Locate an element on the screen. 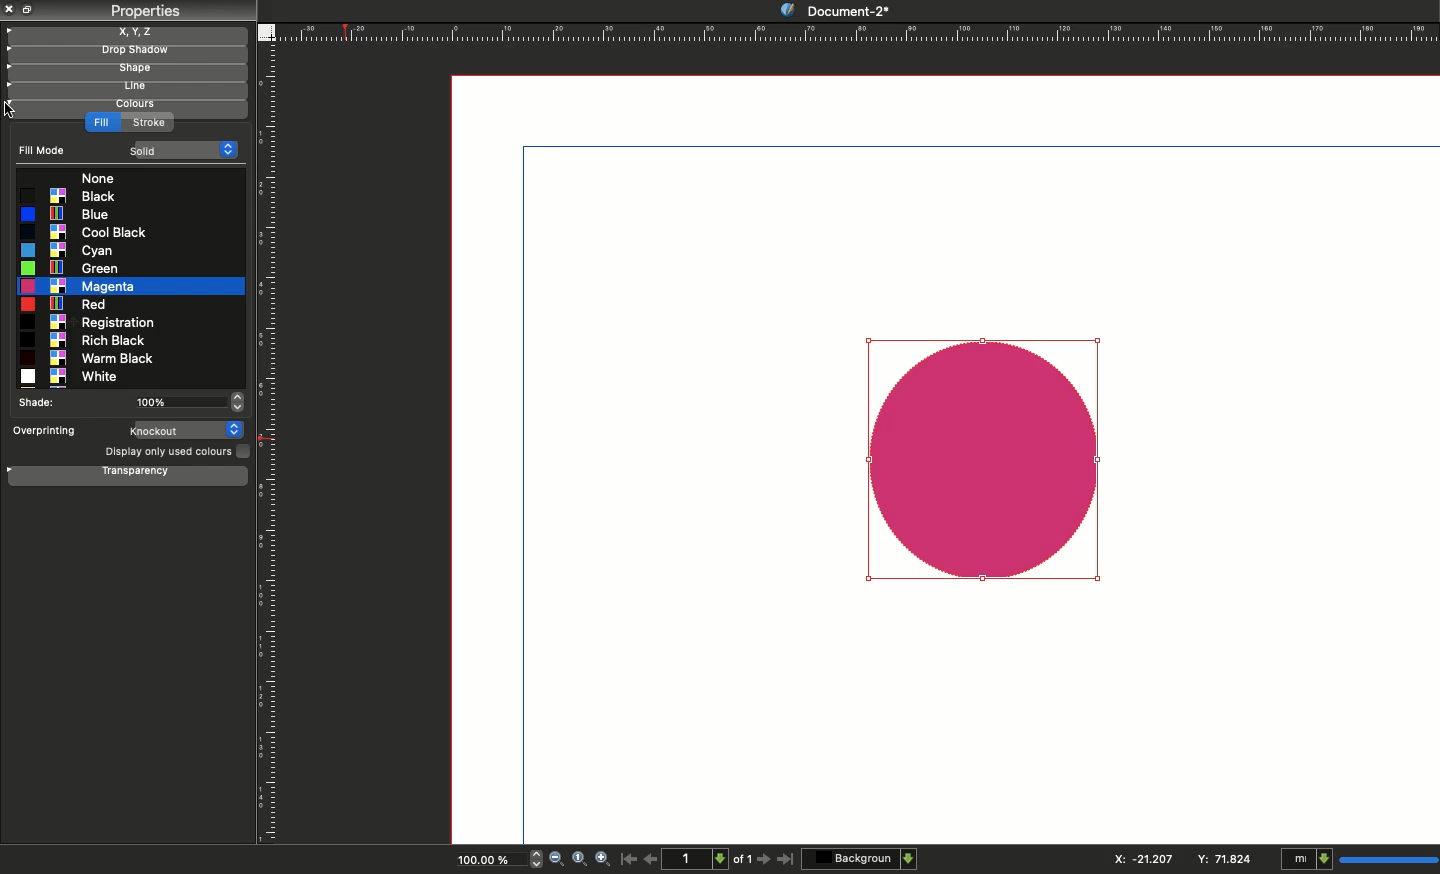 The height and width of the screenshot is (874, 1440). mI is located at coordinates (1356, 860).